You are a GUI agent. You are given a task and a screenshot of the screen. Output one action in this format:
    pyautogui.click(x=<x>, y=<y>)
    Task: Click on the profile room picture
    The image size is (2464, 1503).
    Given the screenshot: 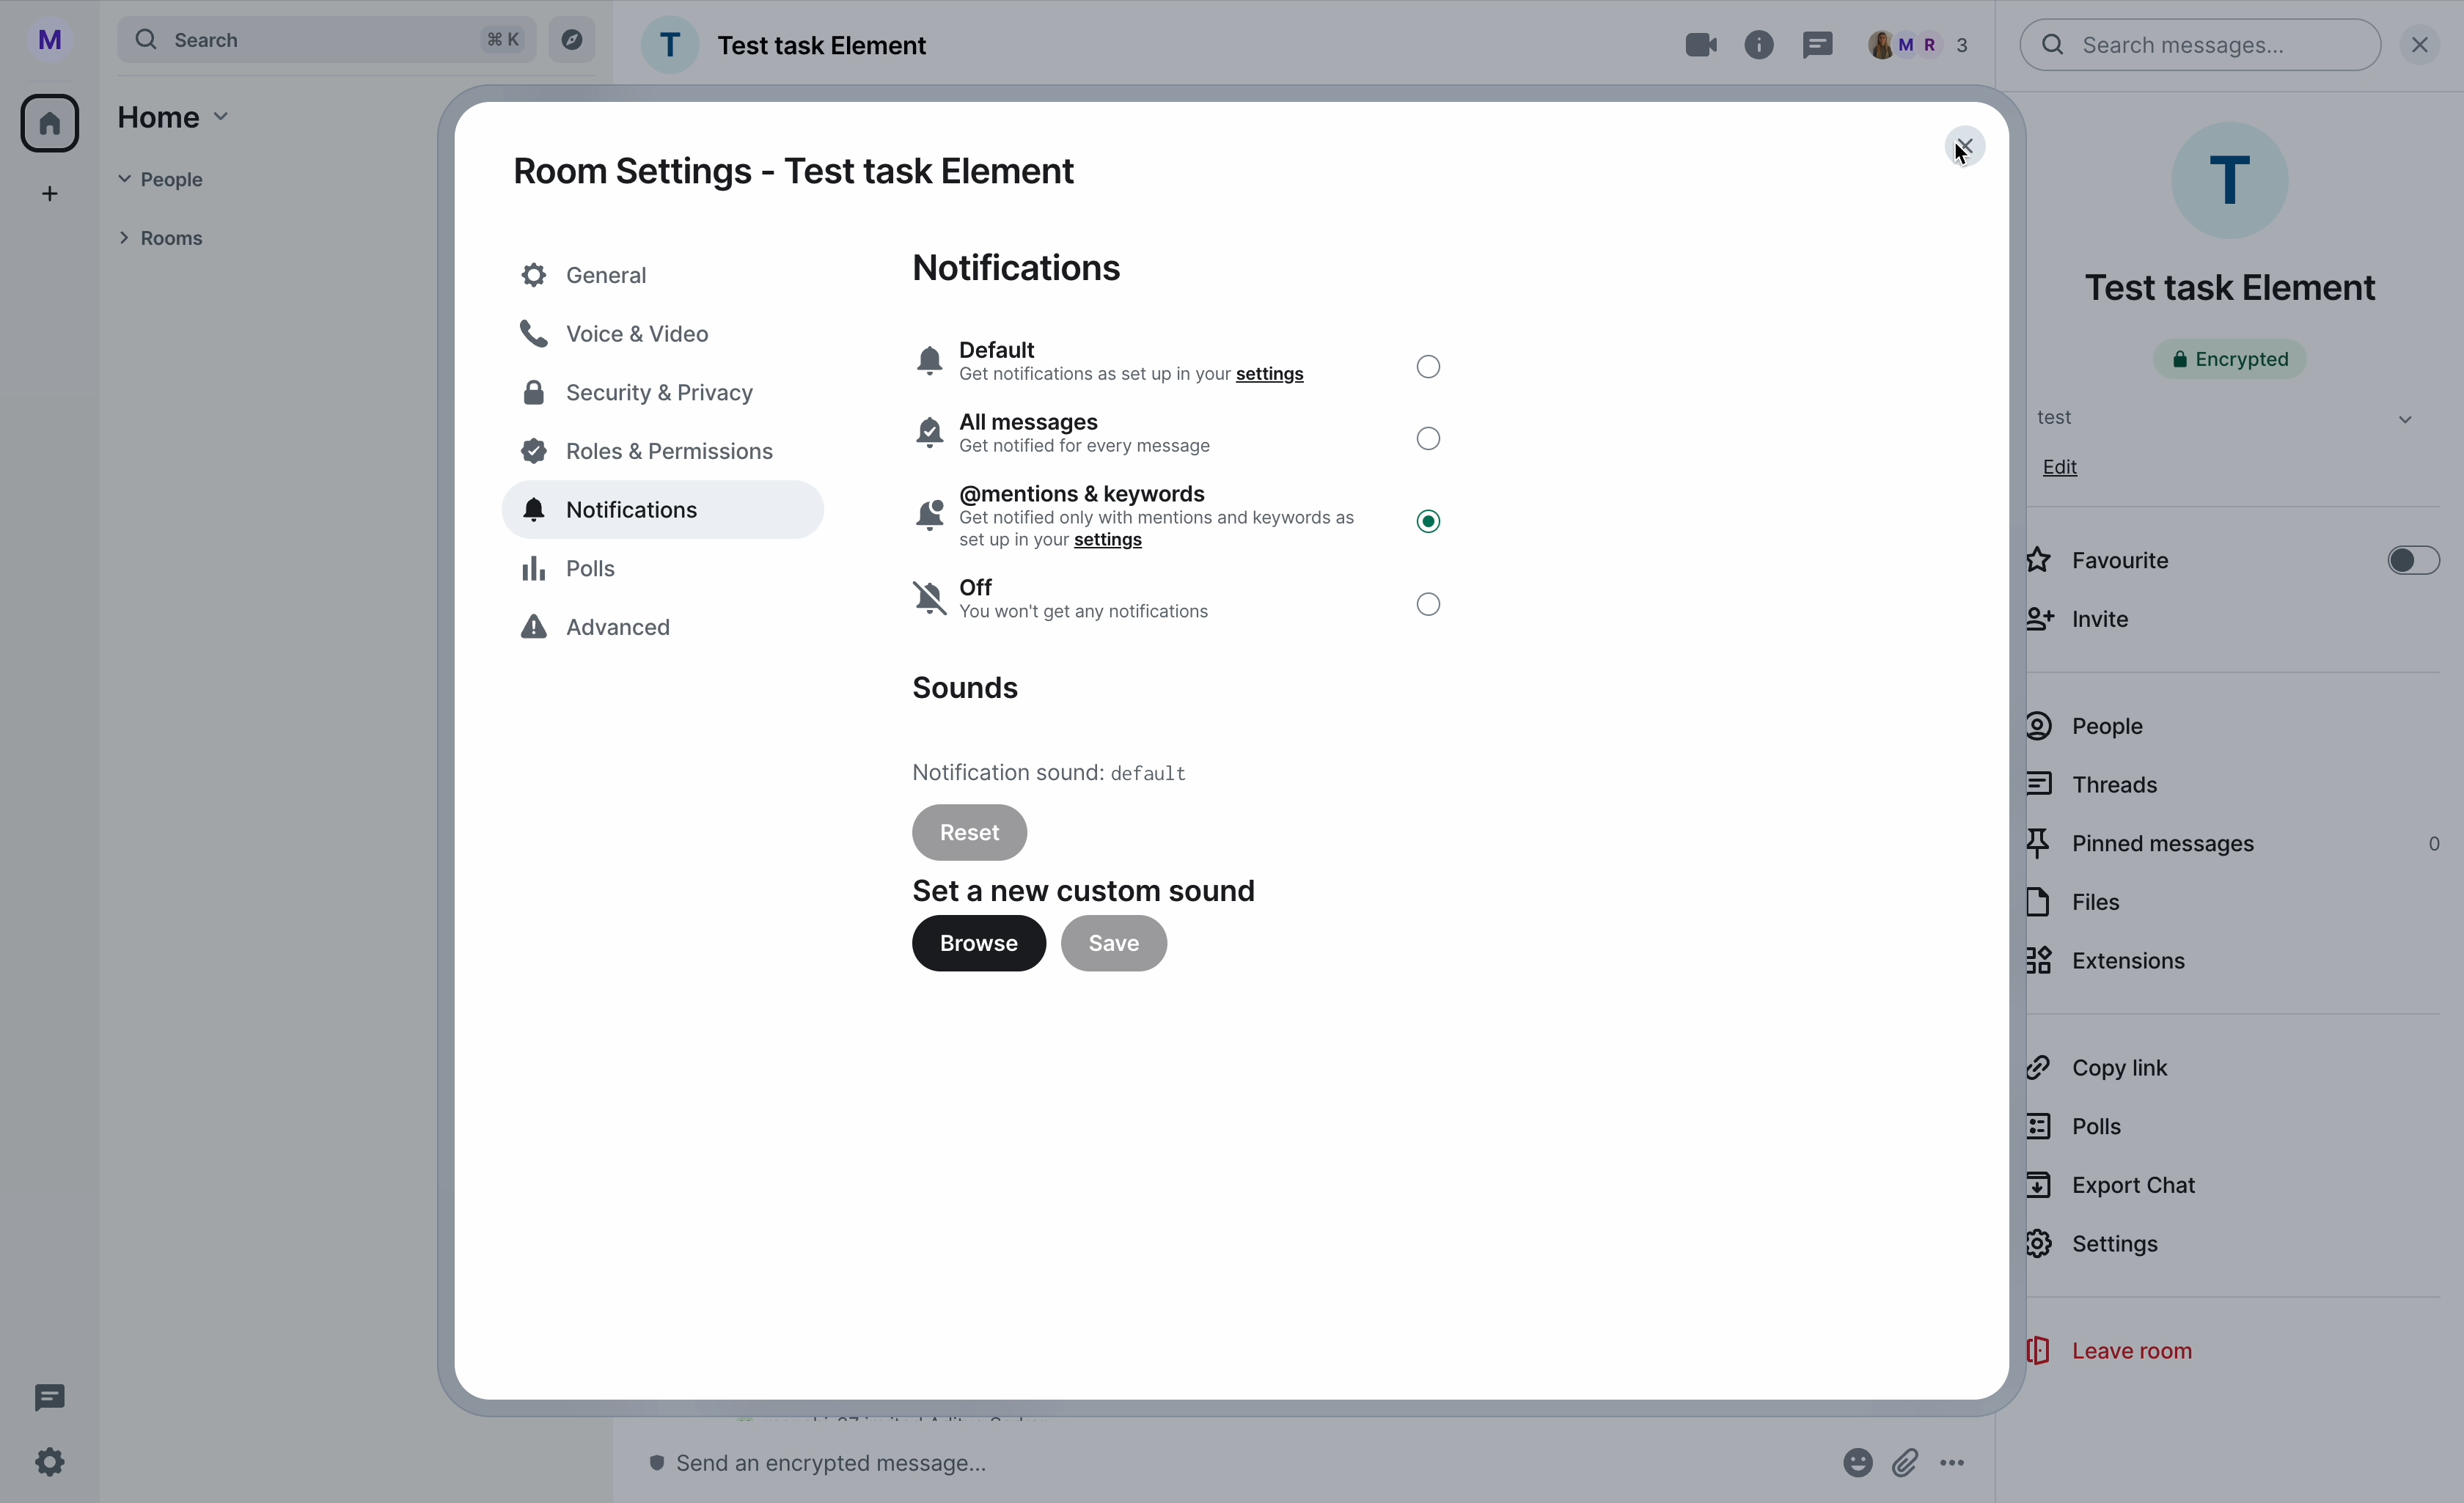 What is the action you would take?
    pyautogui.click(x=2236, y=179)
    